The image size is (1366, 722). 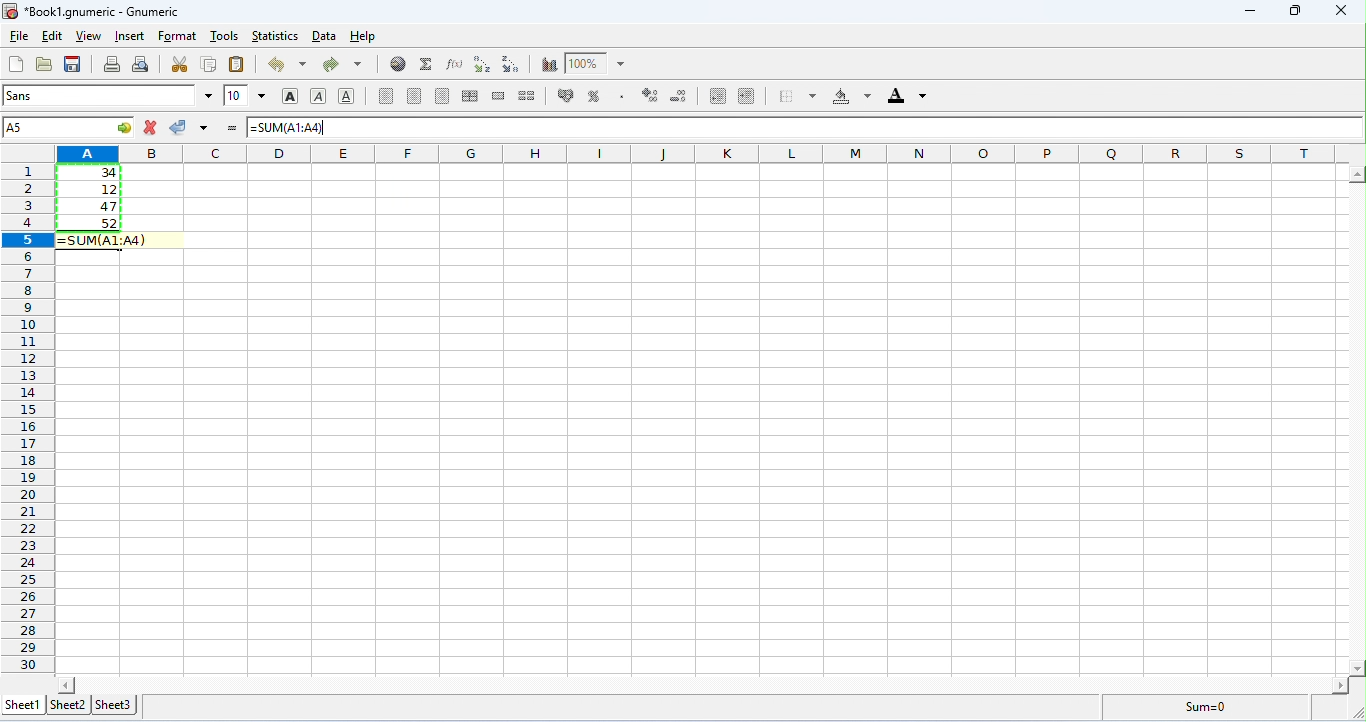 I want to click on redo, so click(x=342, y=65).